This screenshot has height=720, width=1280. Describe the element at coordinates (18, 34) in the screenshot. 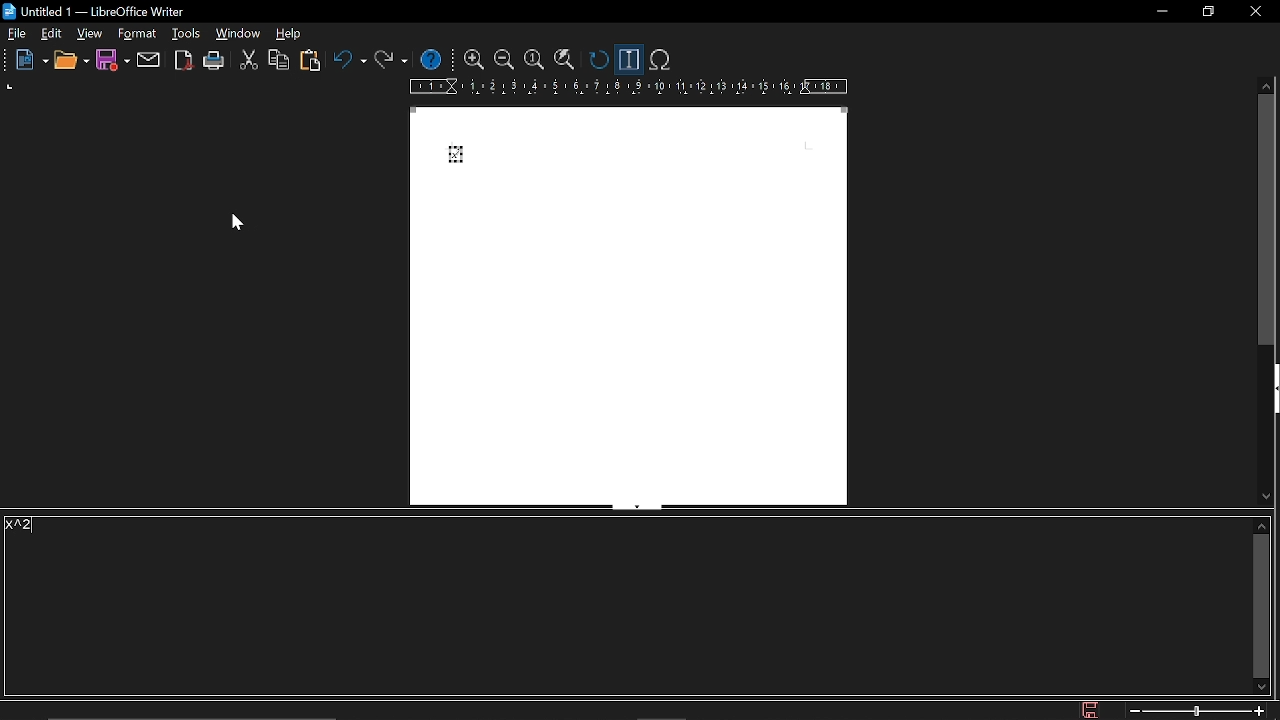

I see `file` at that location.